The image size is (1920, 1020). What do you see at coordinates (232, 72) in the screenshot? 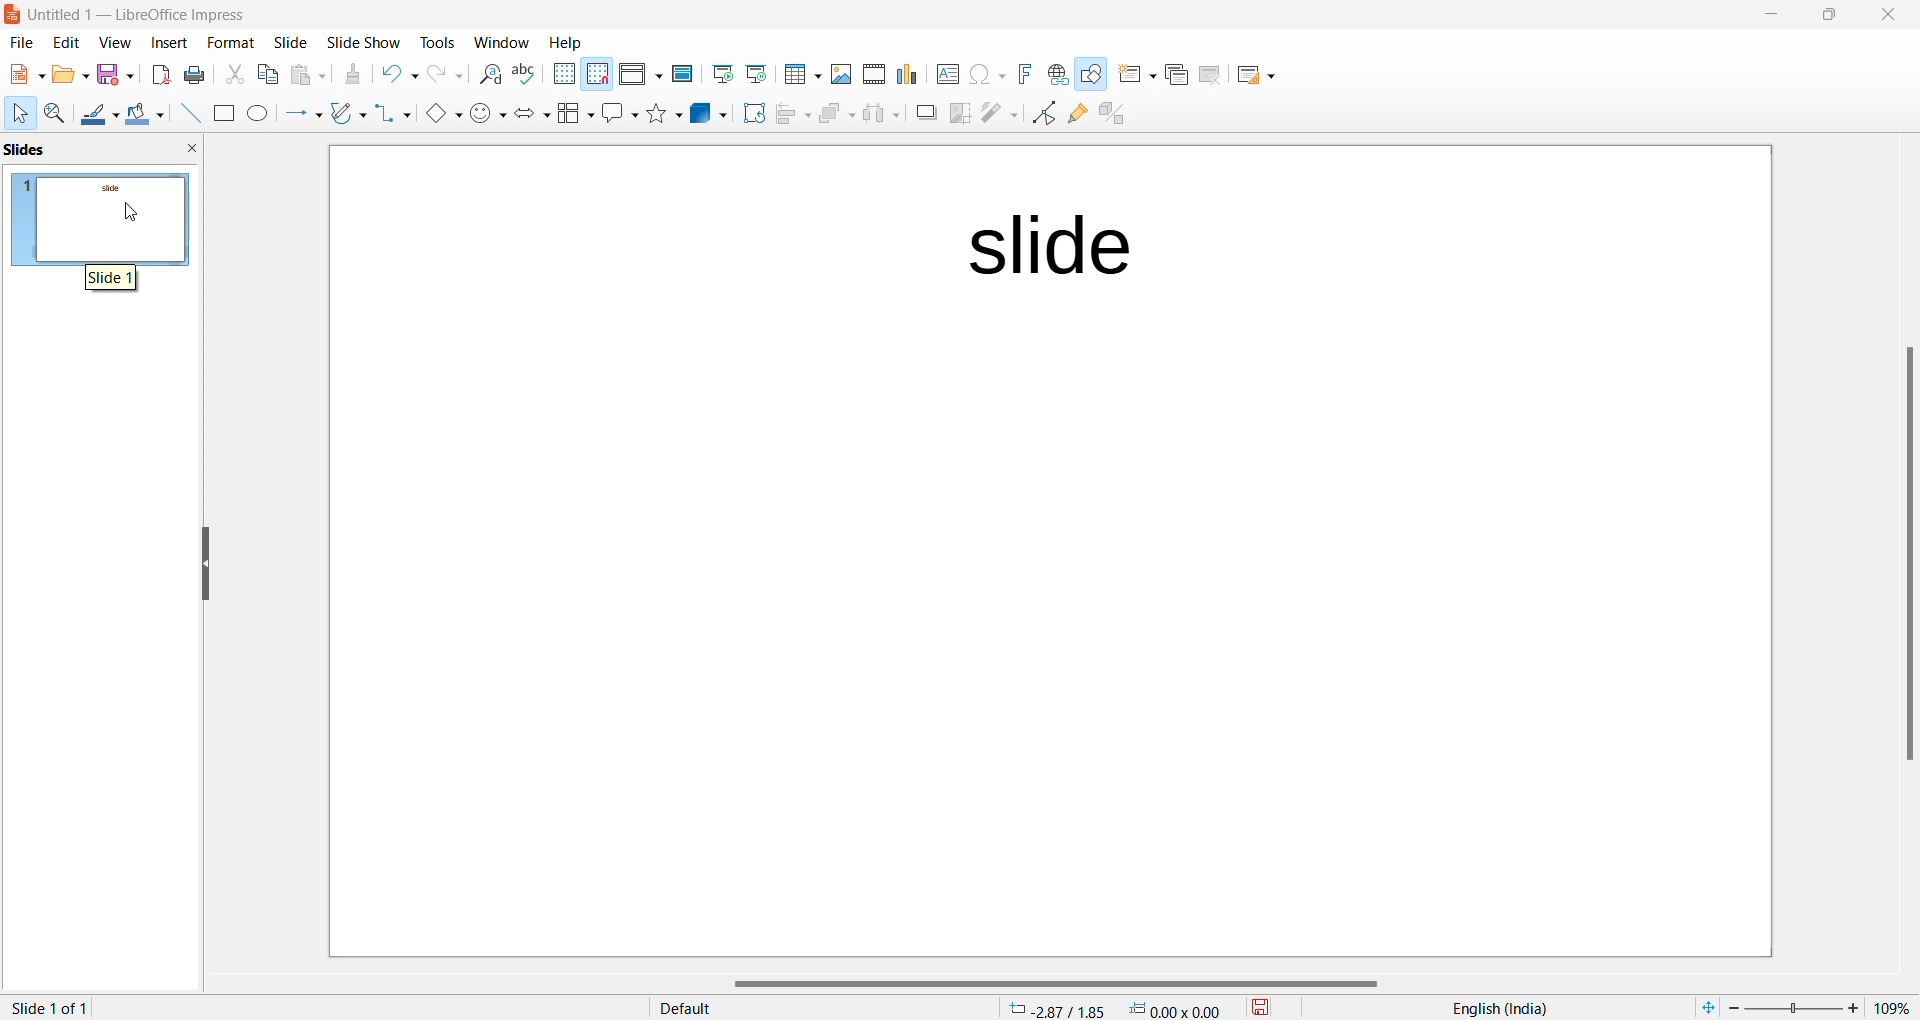
I see `Cut` at bounding box center [232, 72].